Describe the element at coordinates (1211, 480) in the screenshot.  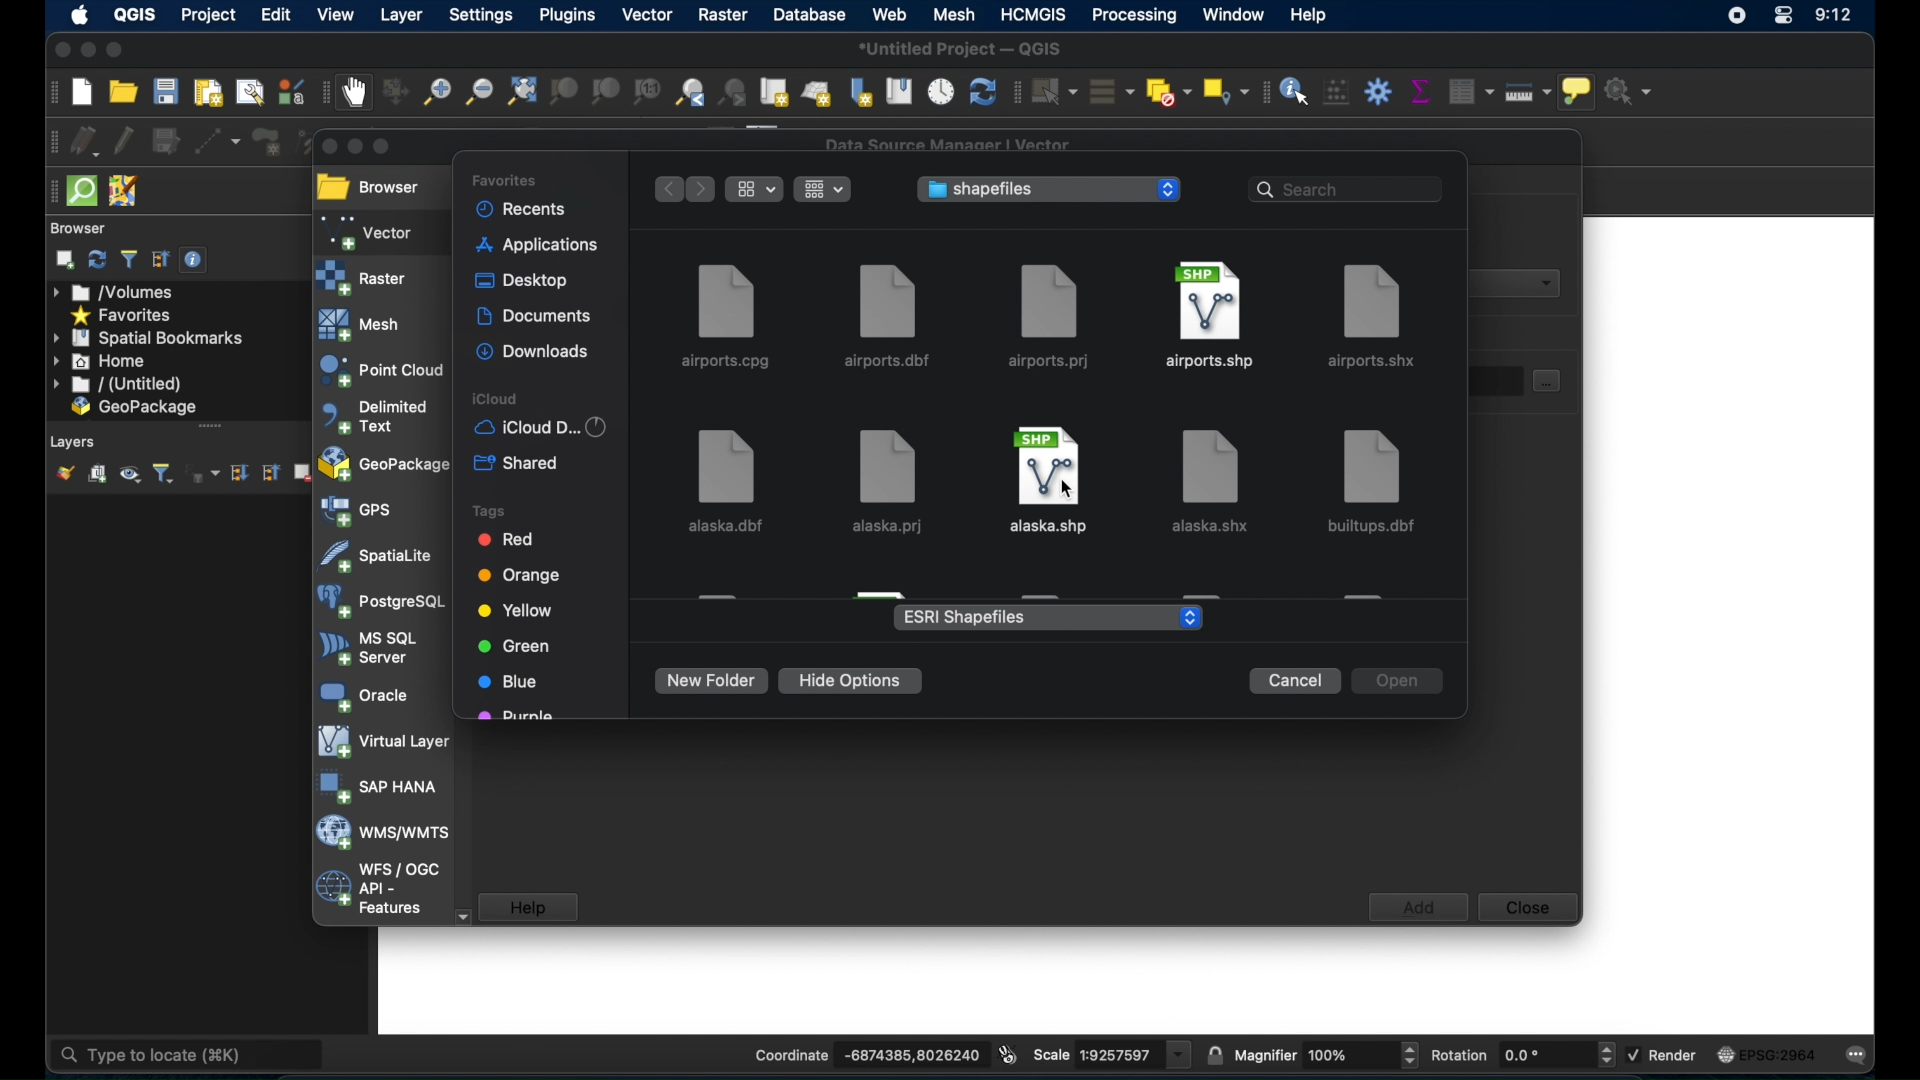
I see `file` at that location.